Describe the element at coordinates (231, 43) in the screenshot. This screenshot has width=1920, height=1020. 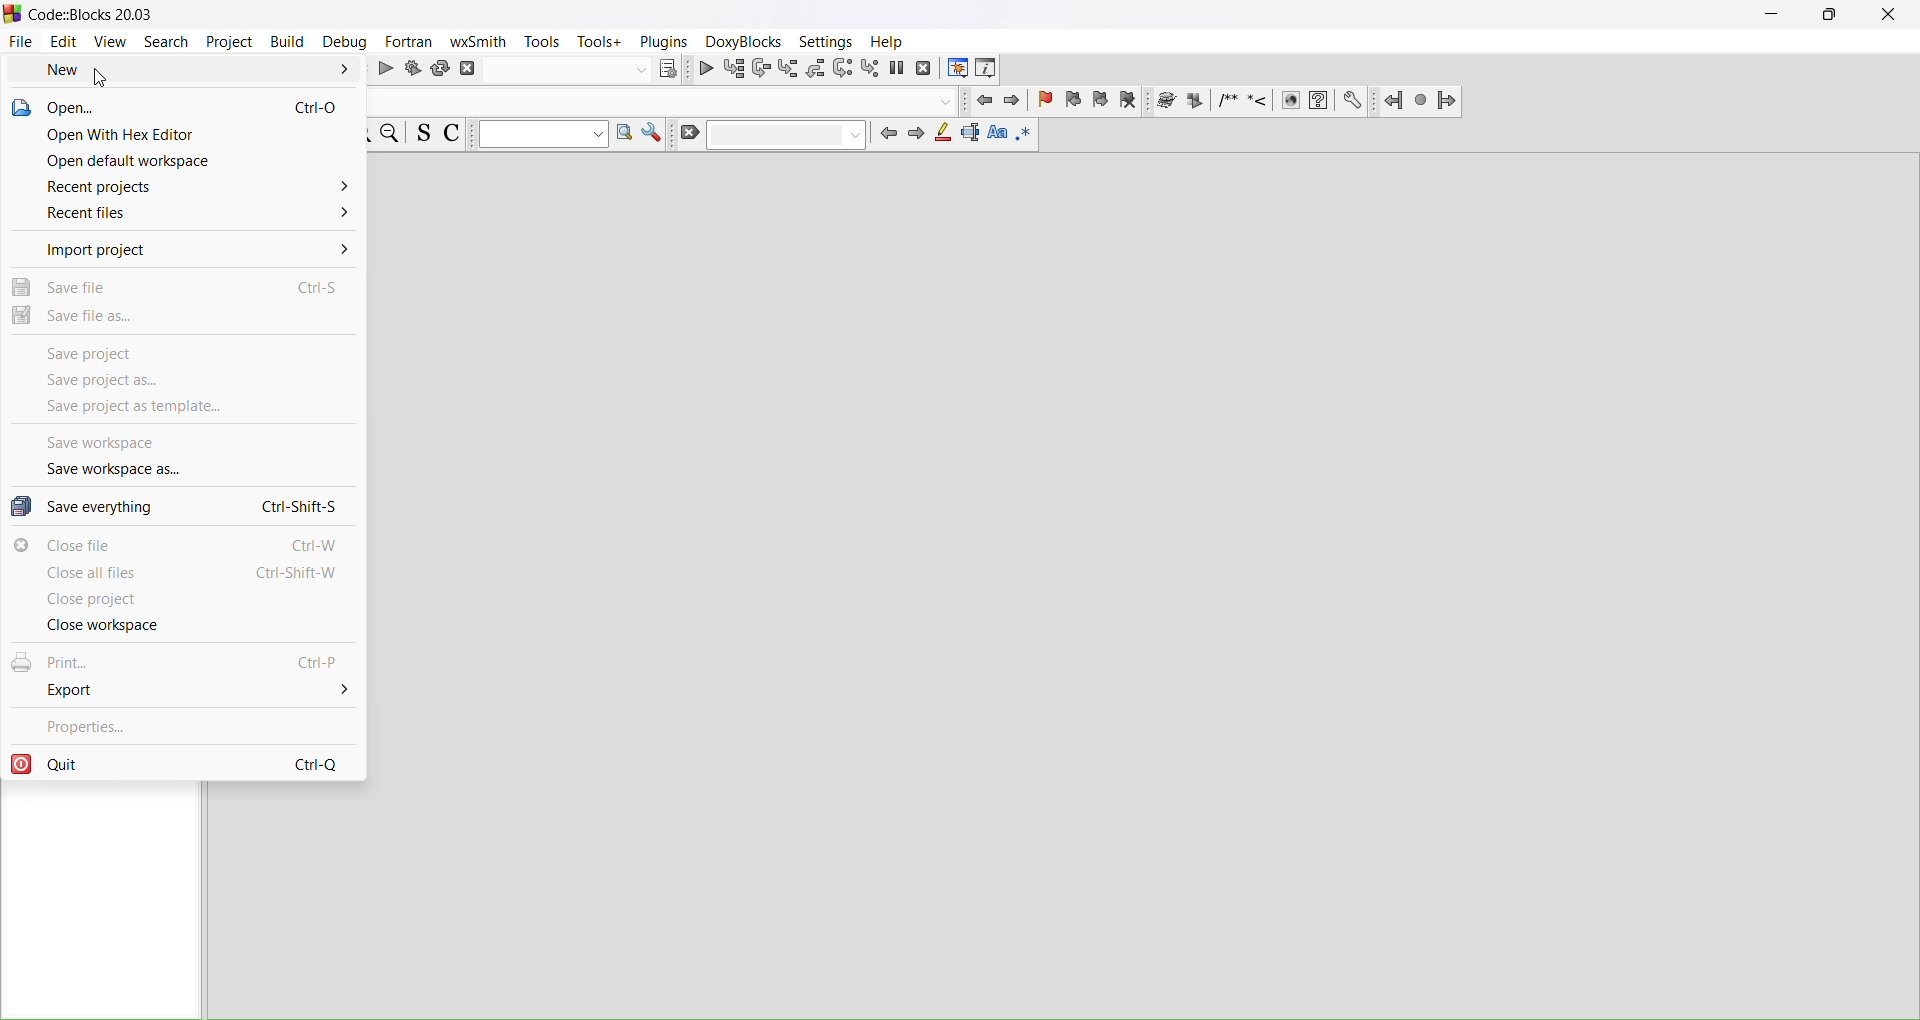
I see `project` at that location.